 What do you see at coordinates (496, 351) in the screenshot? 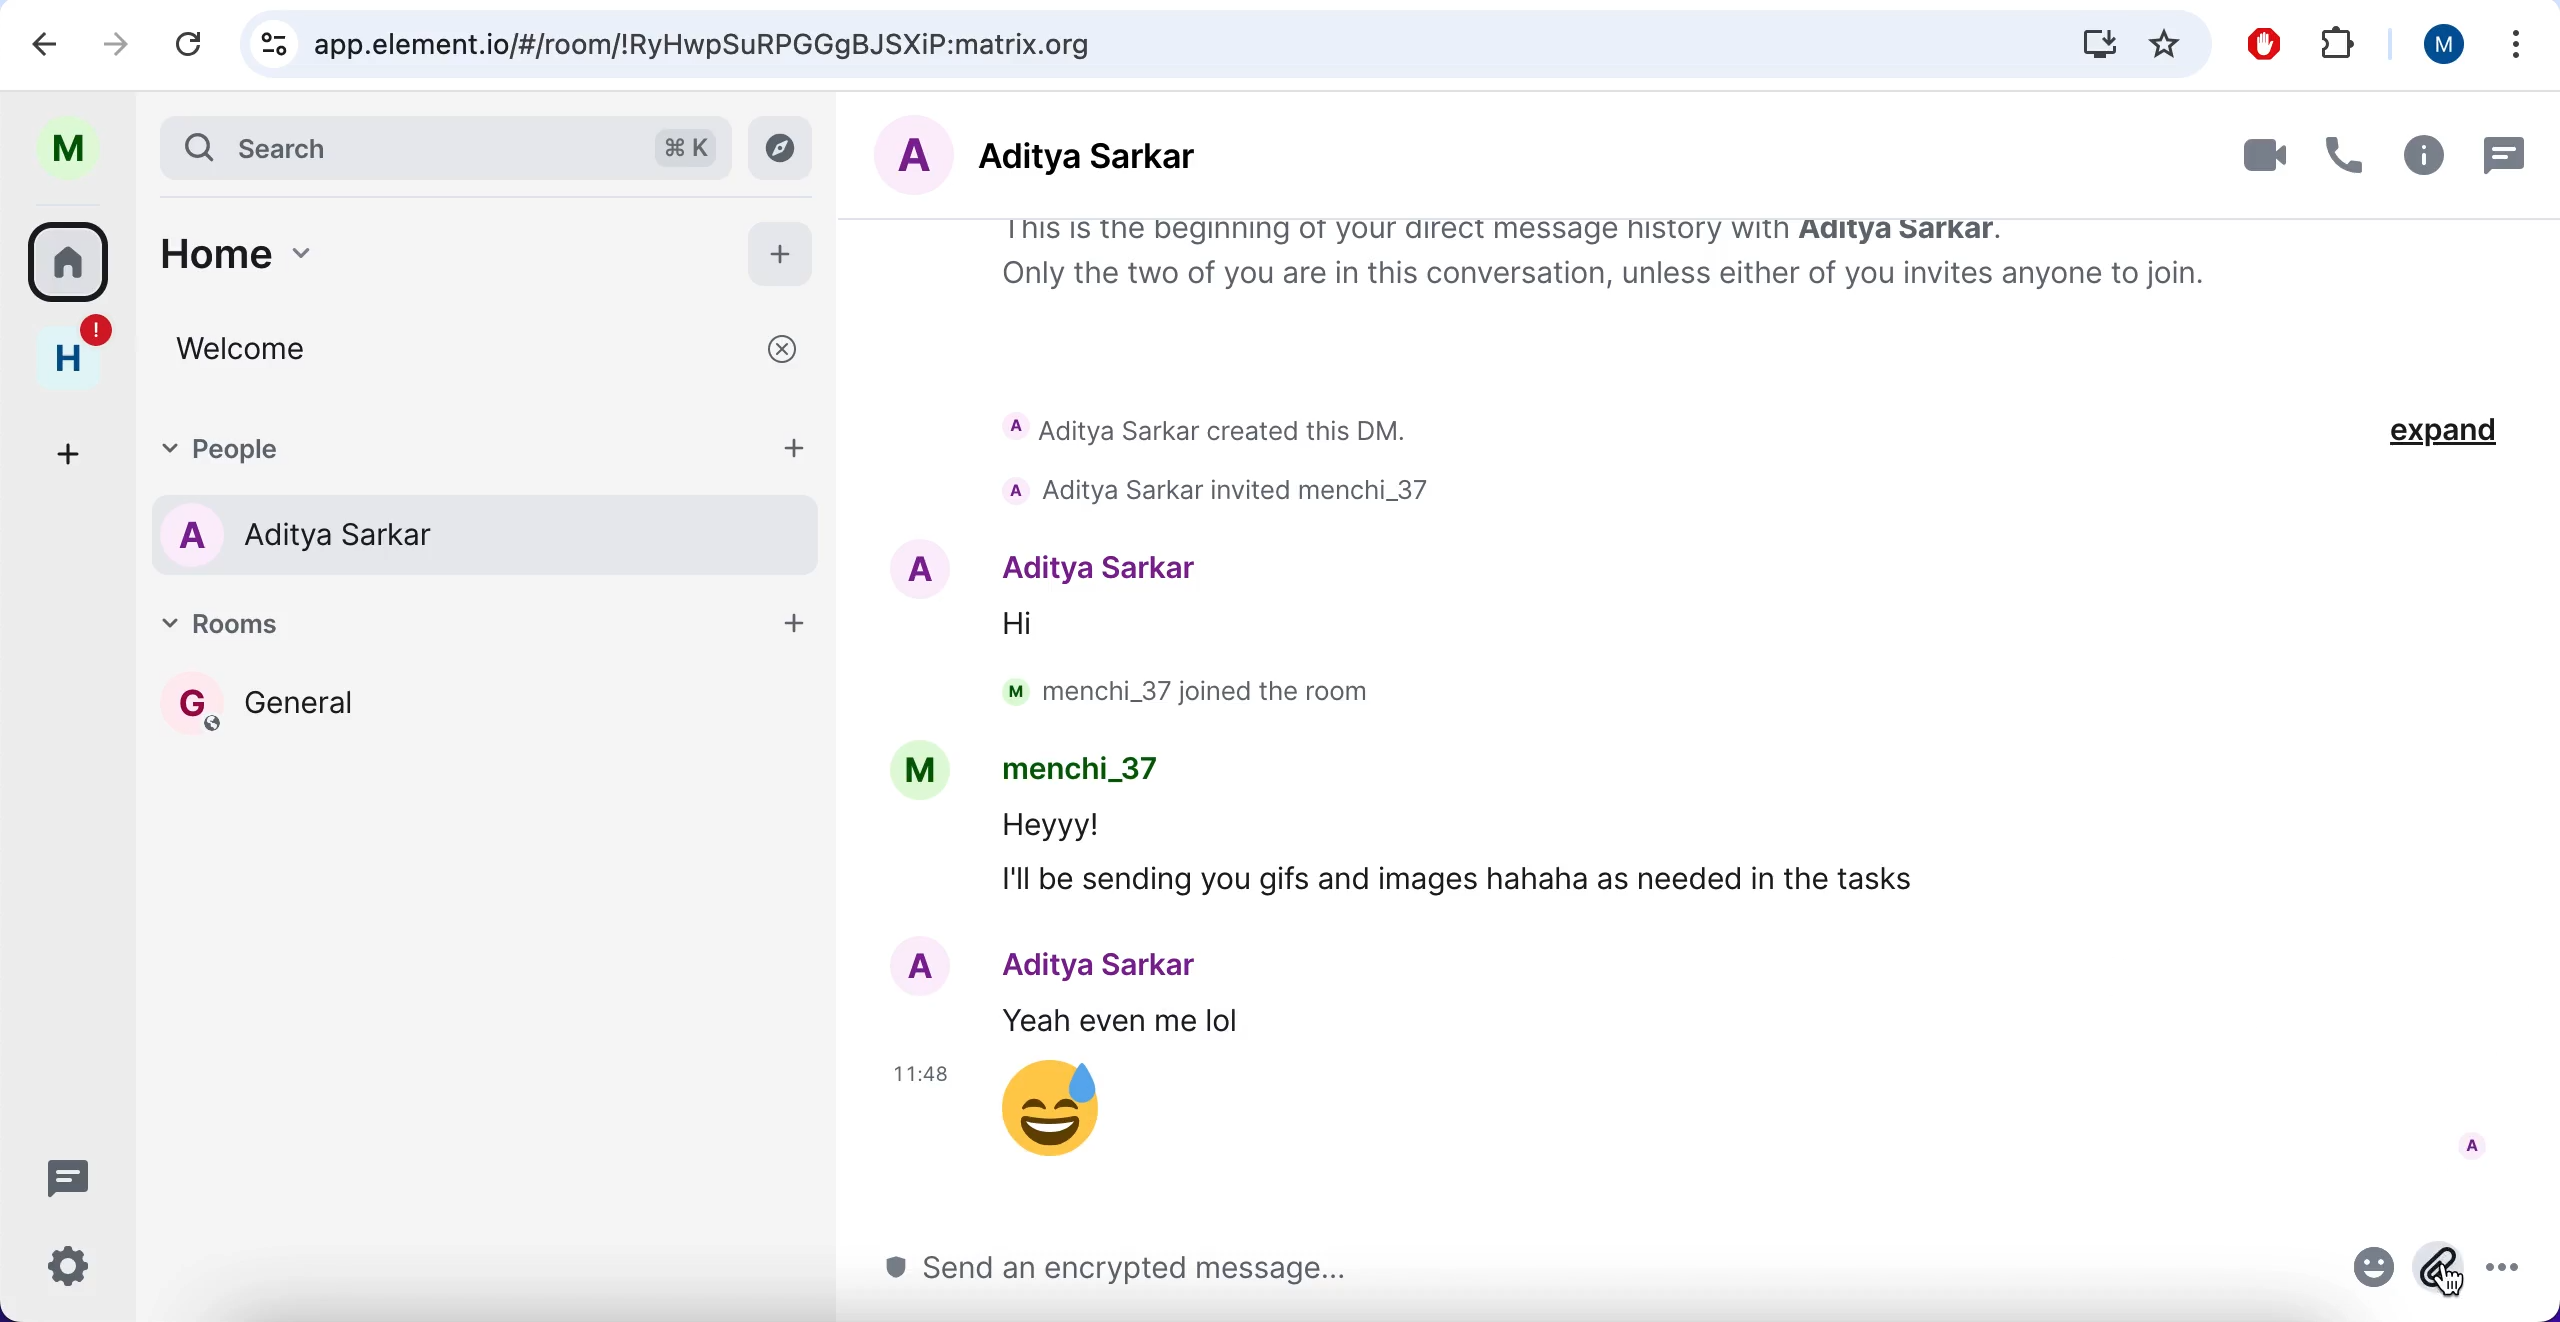
I see `welcome` at bounding box center [496, 351].